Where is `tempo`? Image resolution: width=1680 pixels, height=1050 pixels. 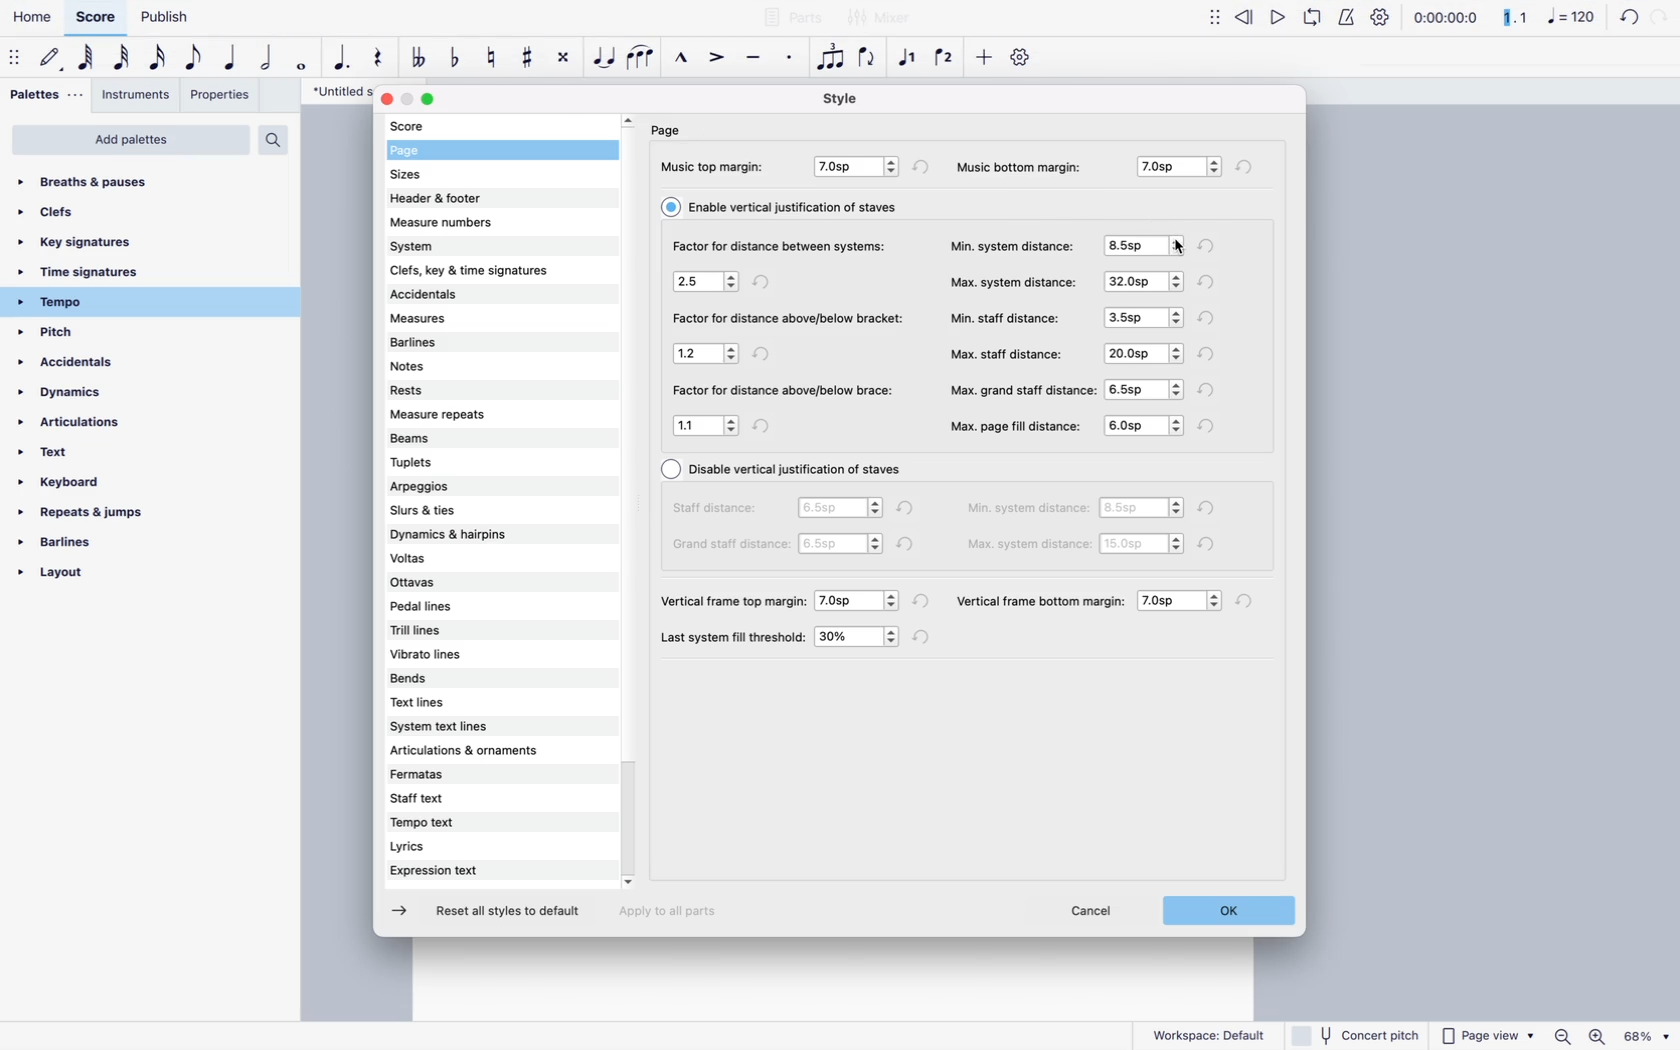 tempo is located at coordinates (113, 302).